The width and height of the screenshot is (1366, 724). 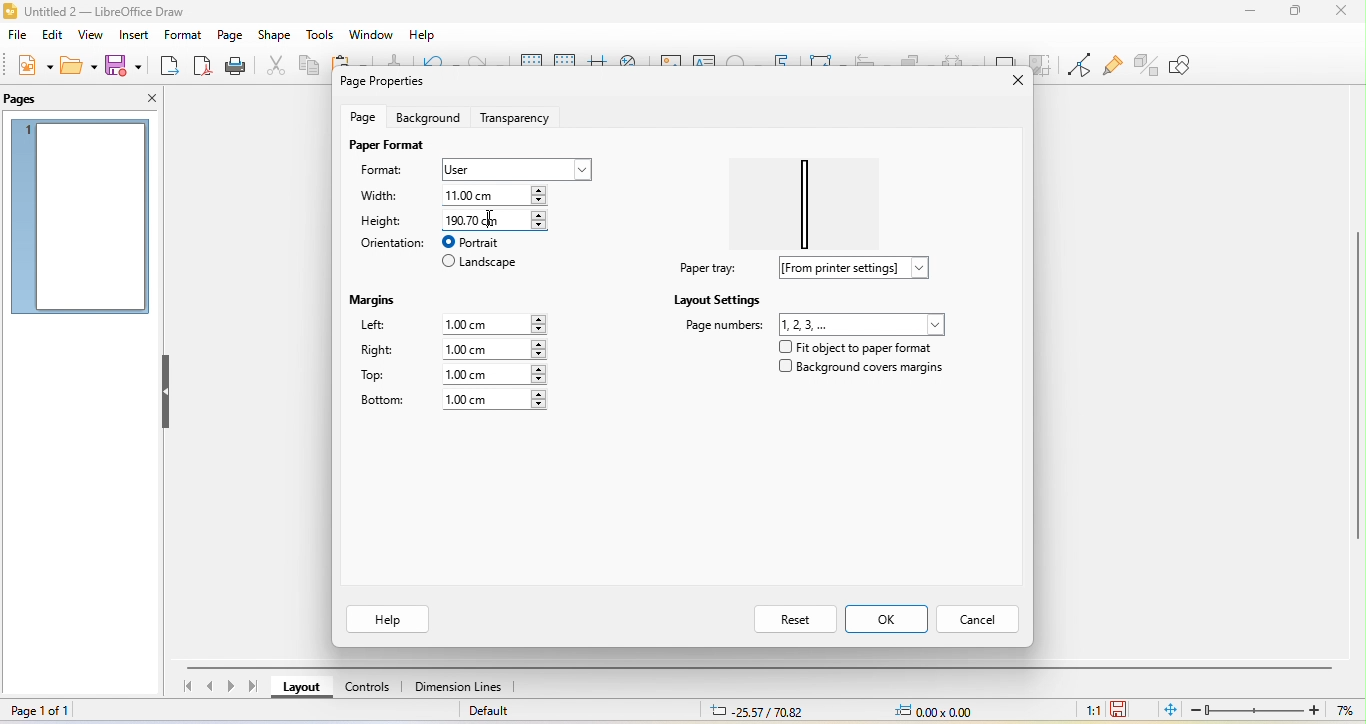 I want to click on 190.70 cm, so click(x=493, y=219).